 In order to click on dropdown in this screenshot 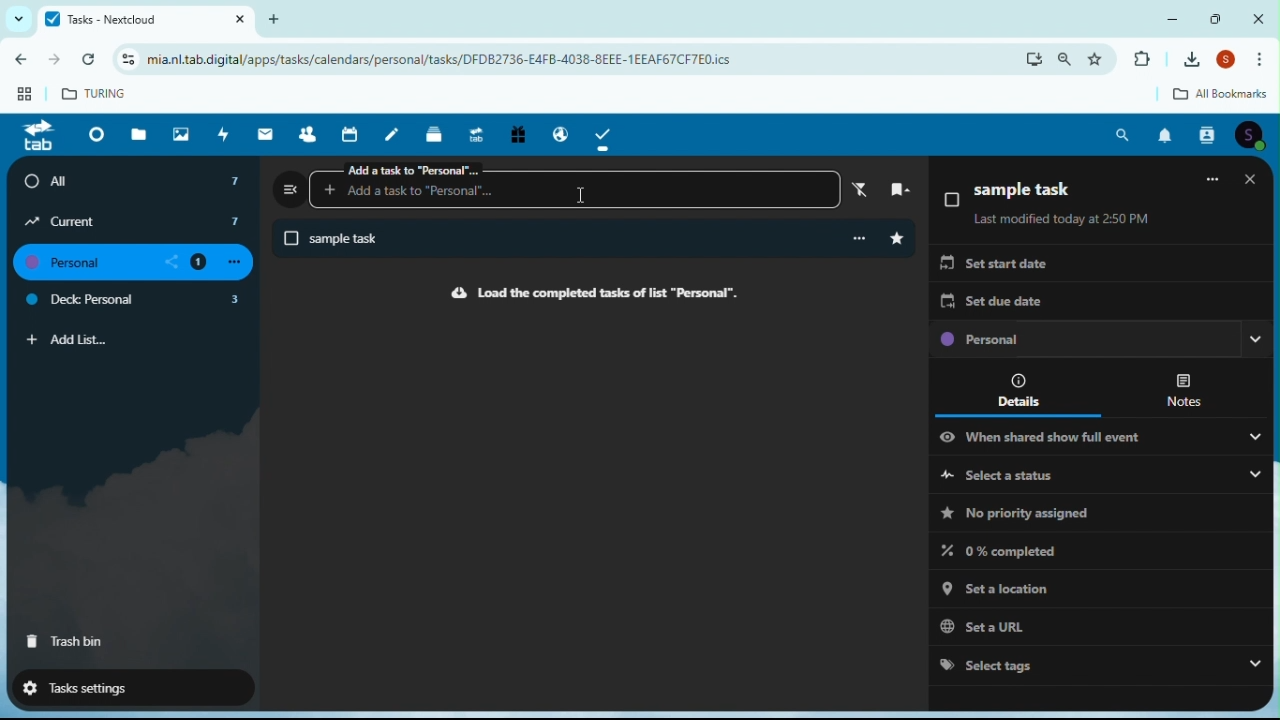, I will do `click(15, 19)`.